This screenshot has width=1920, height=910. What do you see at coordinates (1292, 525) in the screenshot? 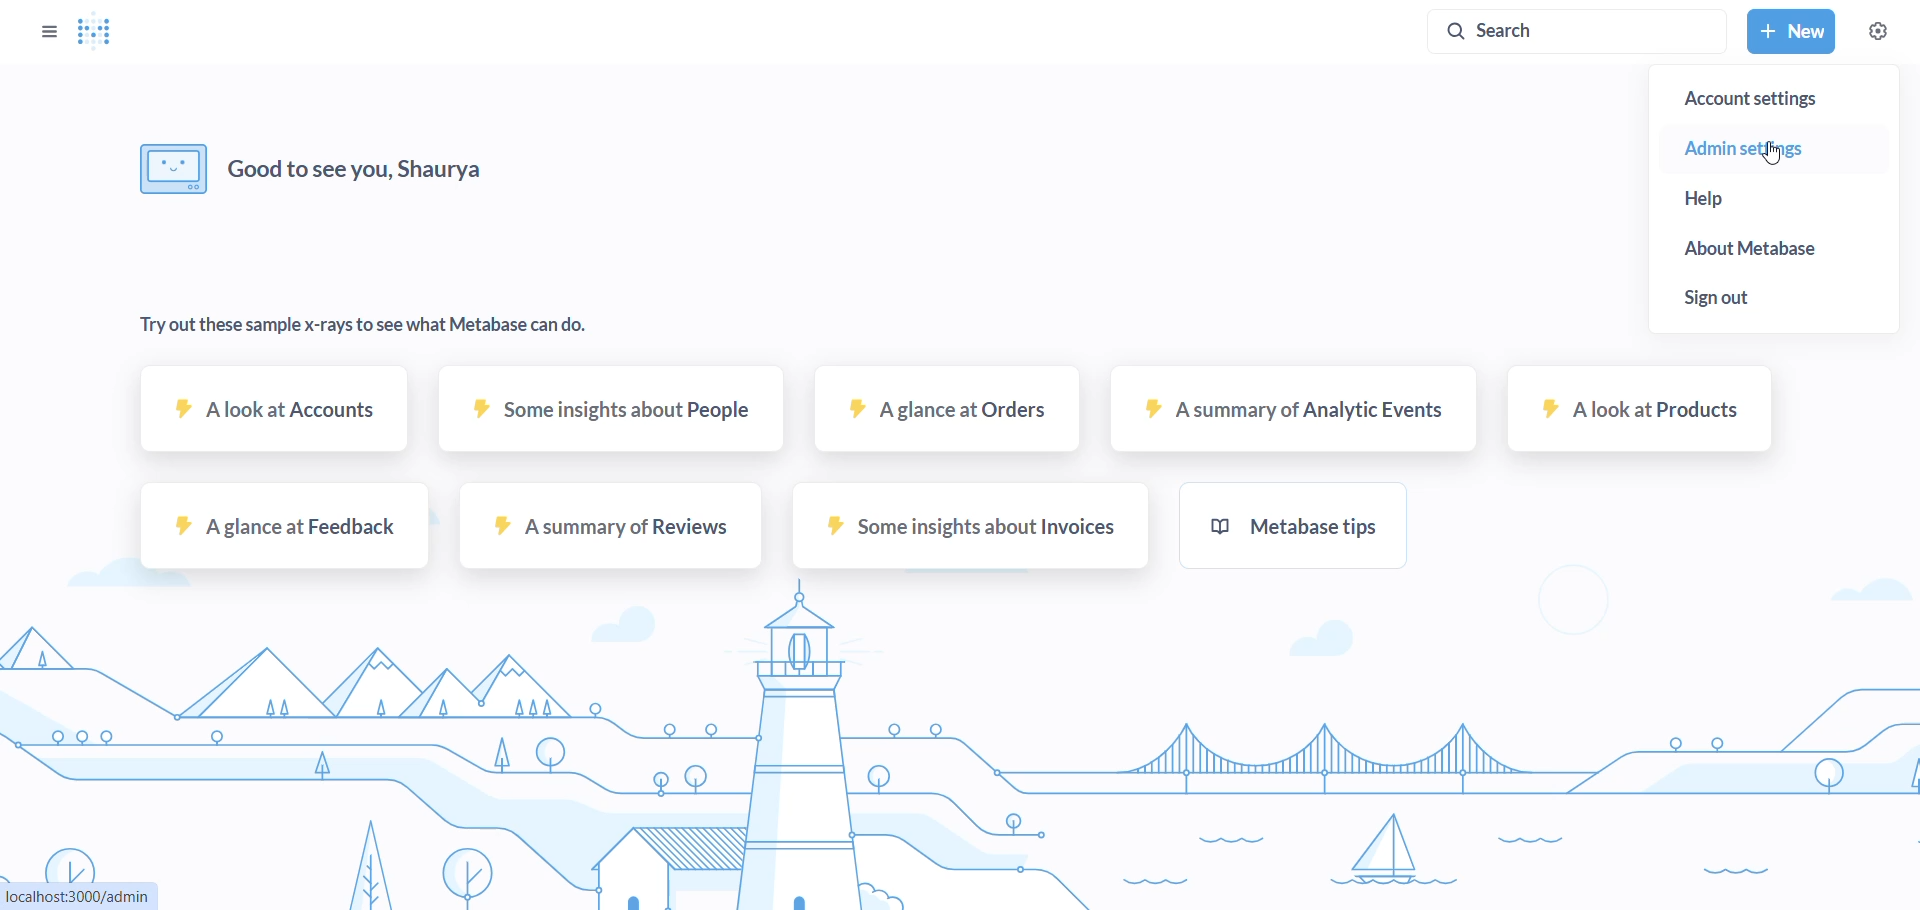
I see `metabase tips` at bounding box center [1292, 525].